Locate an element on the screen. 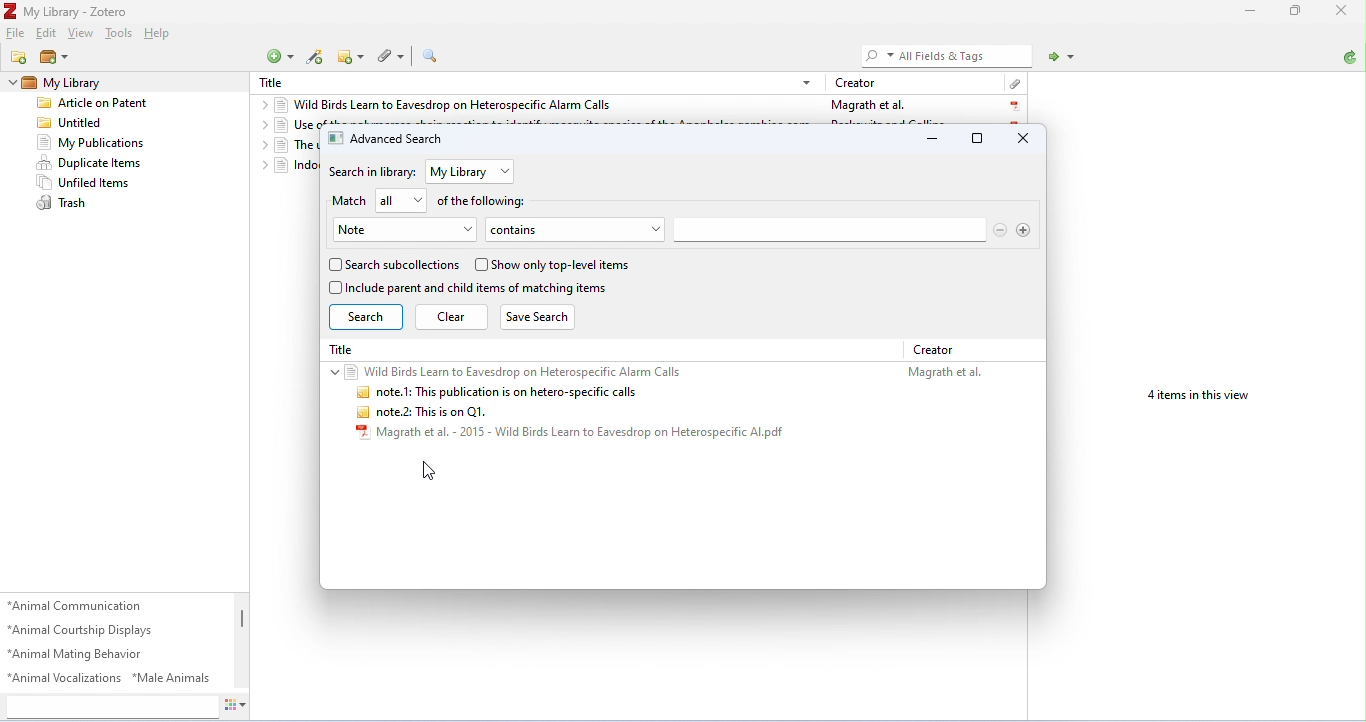 The image size is (1366, 722). Article on patent is located at coordinates (96, 104).